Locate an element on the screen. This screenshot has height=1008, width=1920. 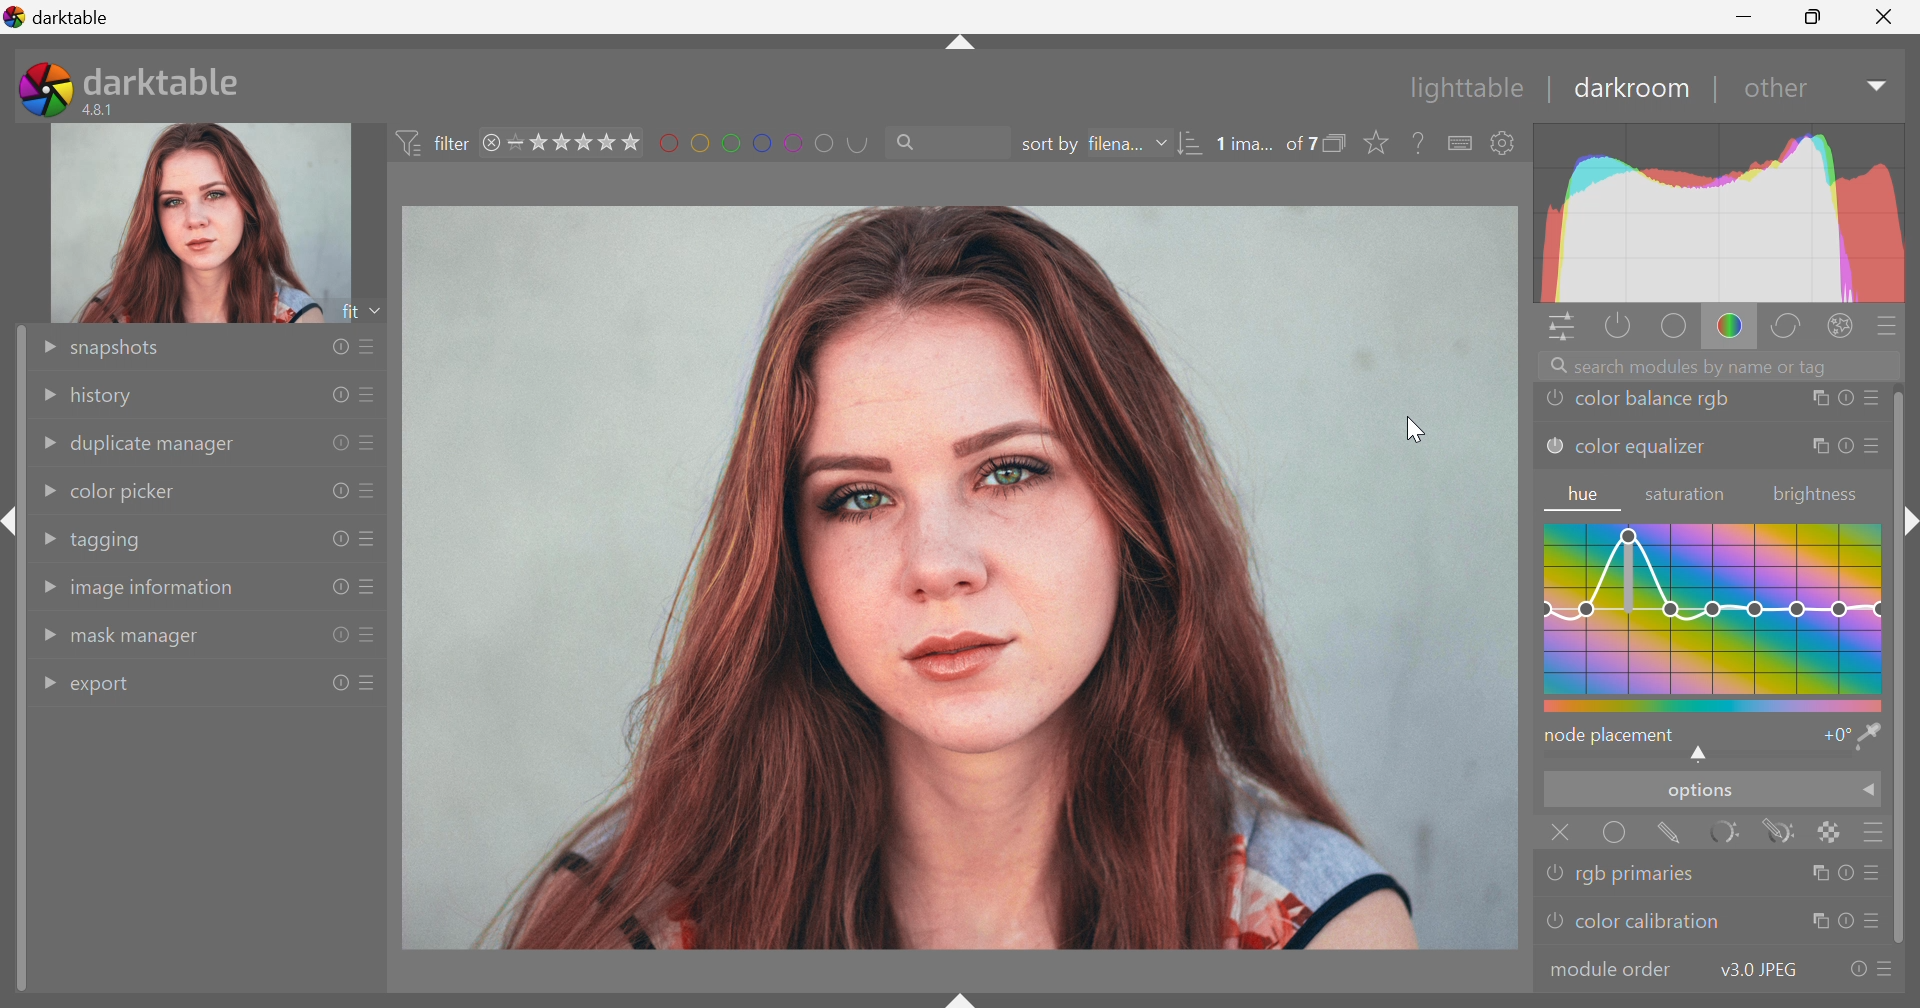
node placement is located at coordinates (1611, 735).